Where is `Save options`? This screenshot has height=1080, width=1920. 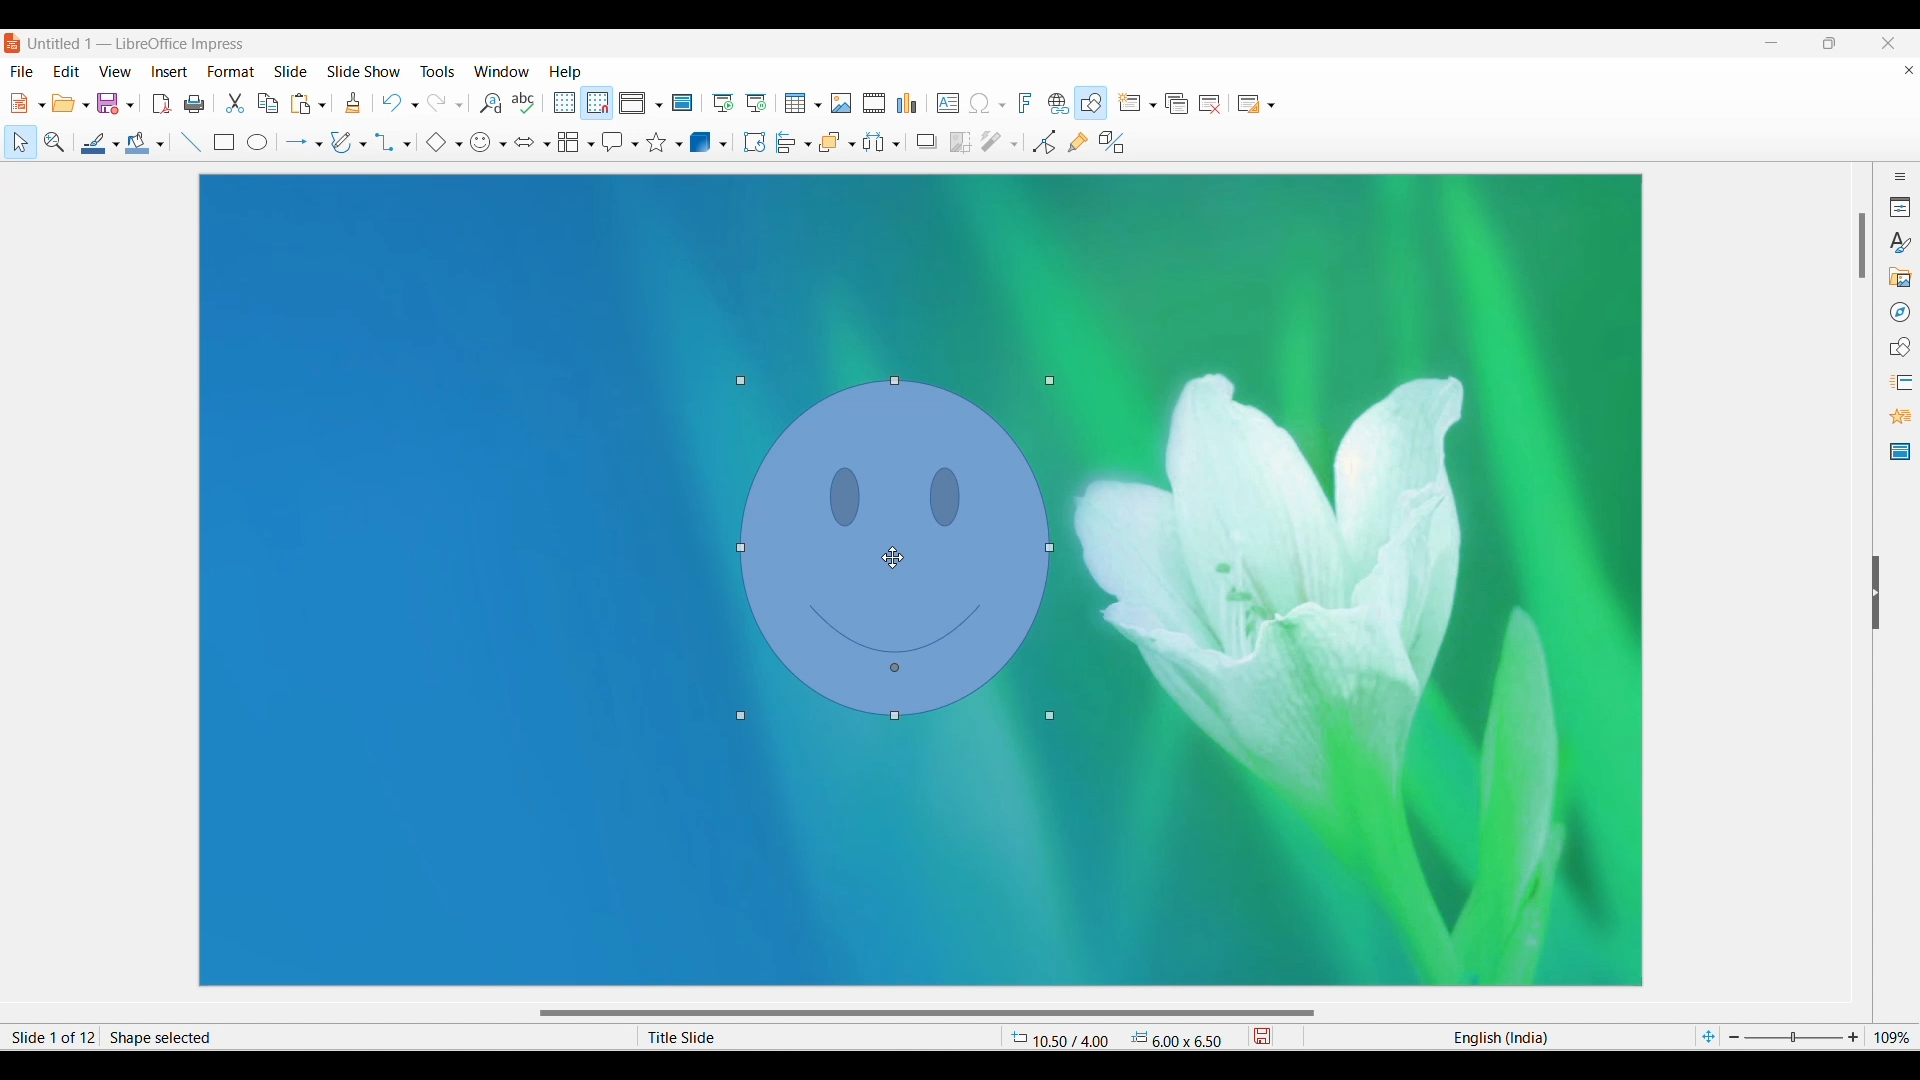 Save options is located at coordinates (130, 105).